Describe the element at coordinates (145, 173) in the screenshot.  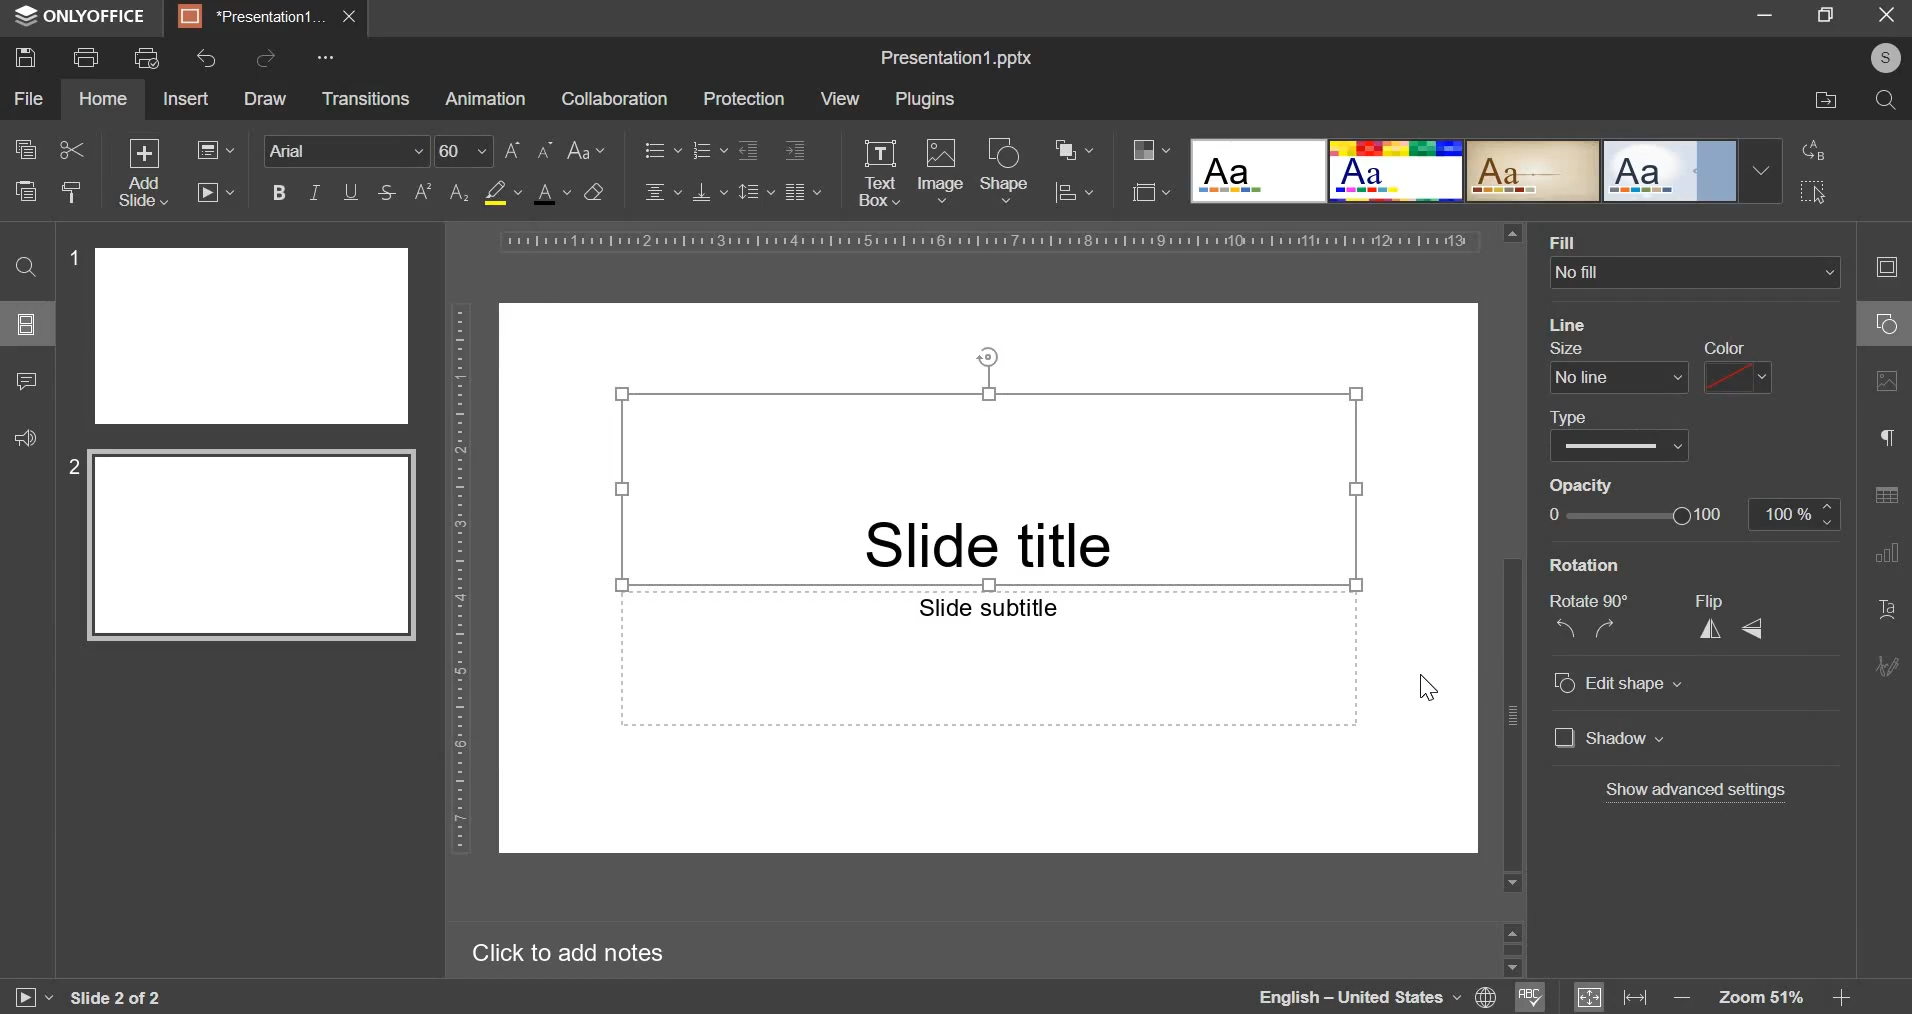
I see `add slide` at that location.